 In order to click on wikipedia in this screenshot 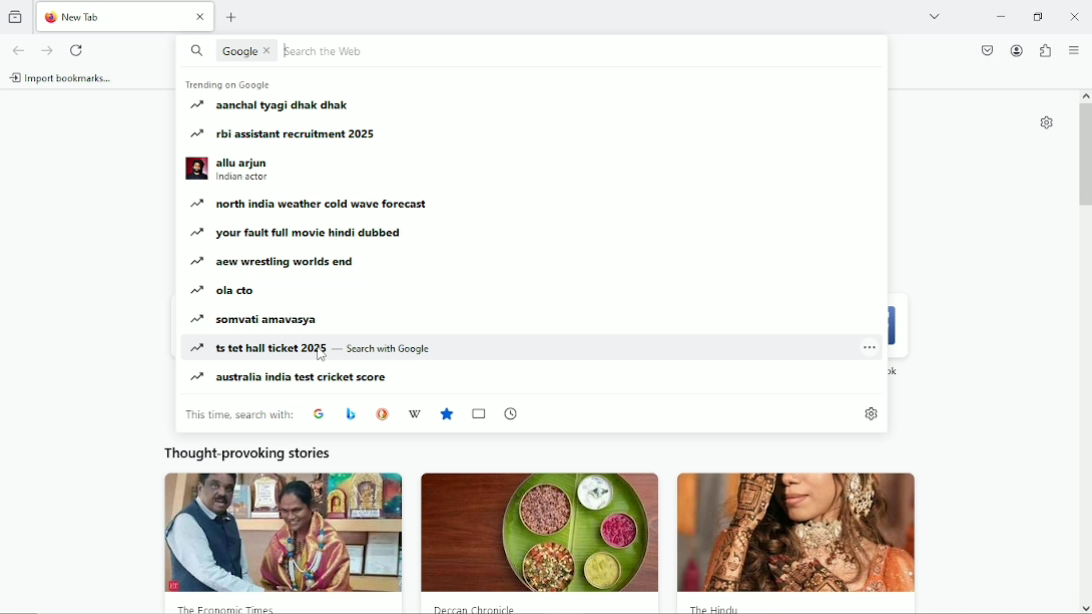, I will do `click(413, 412)`.